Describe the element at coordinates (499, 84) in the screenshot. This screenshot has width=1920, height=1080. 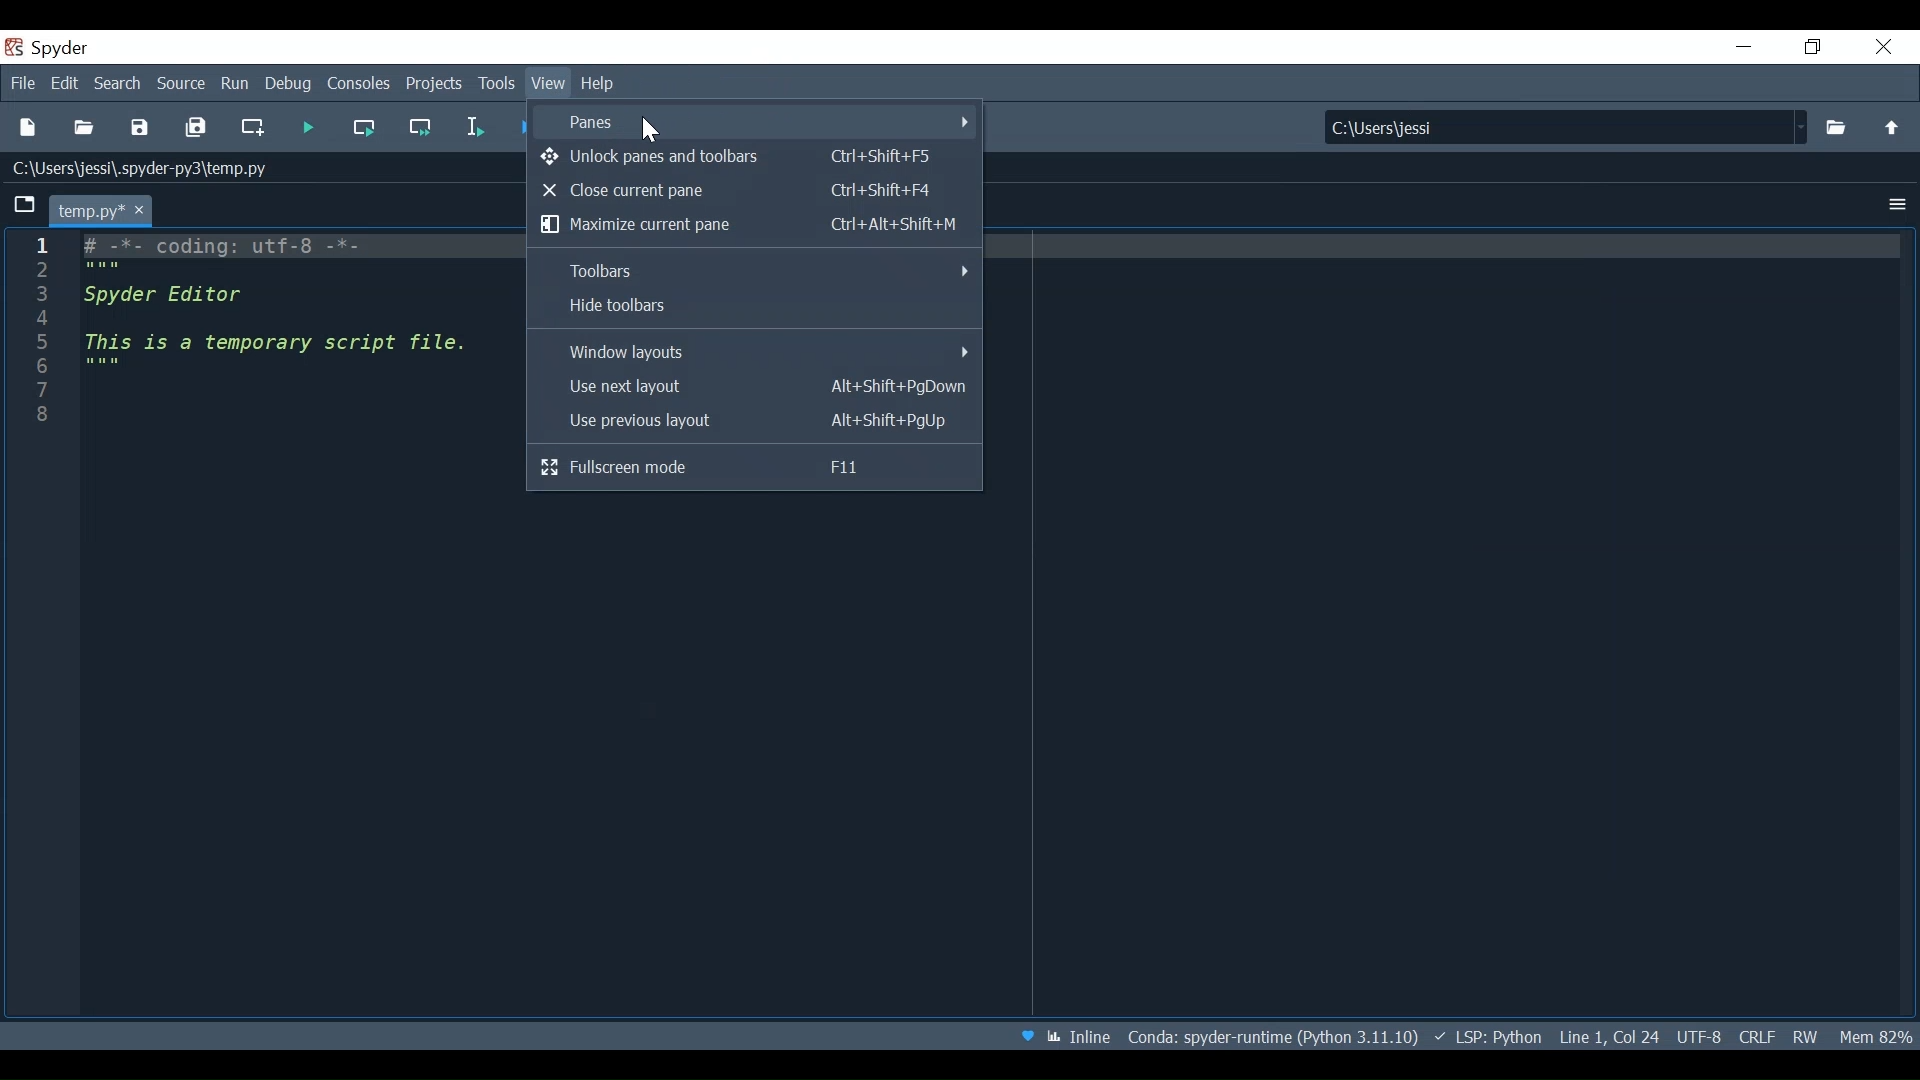
I see `Tools` at that location.